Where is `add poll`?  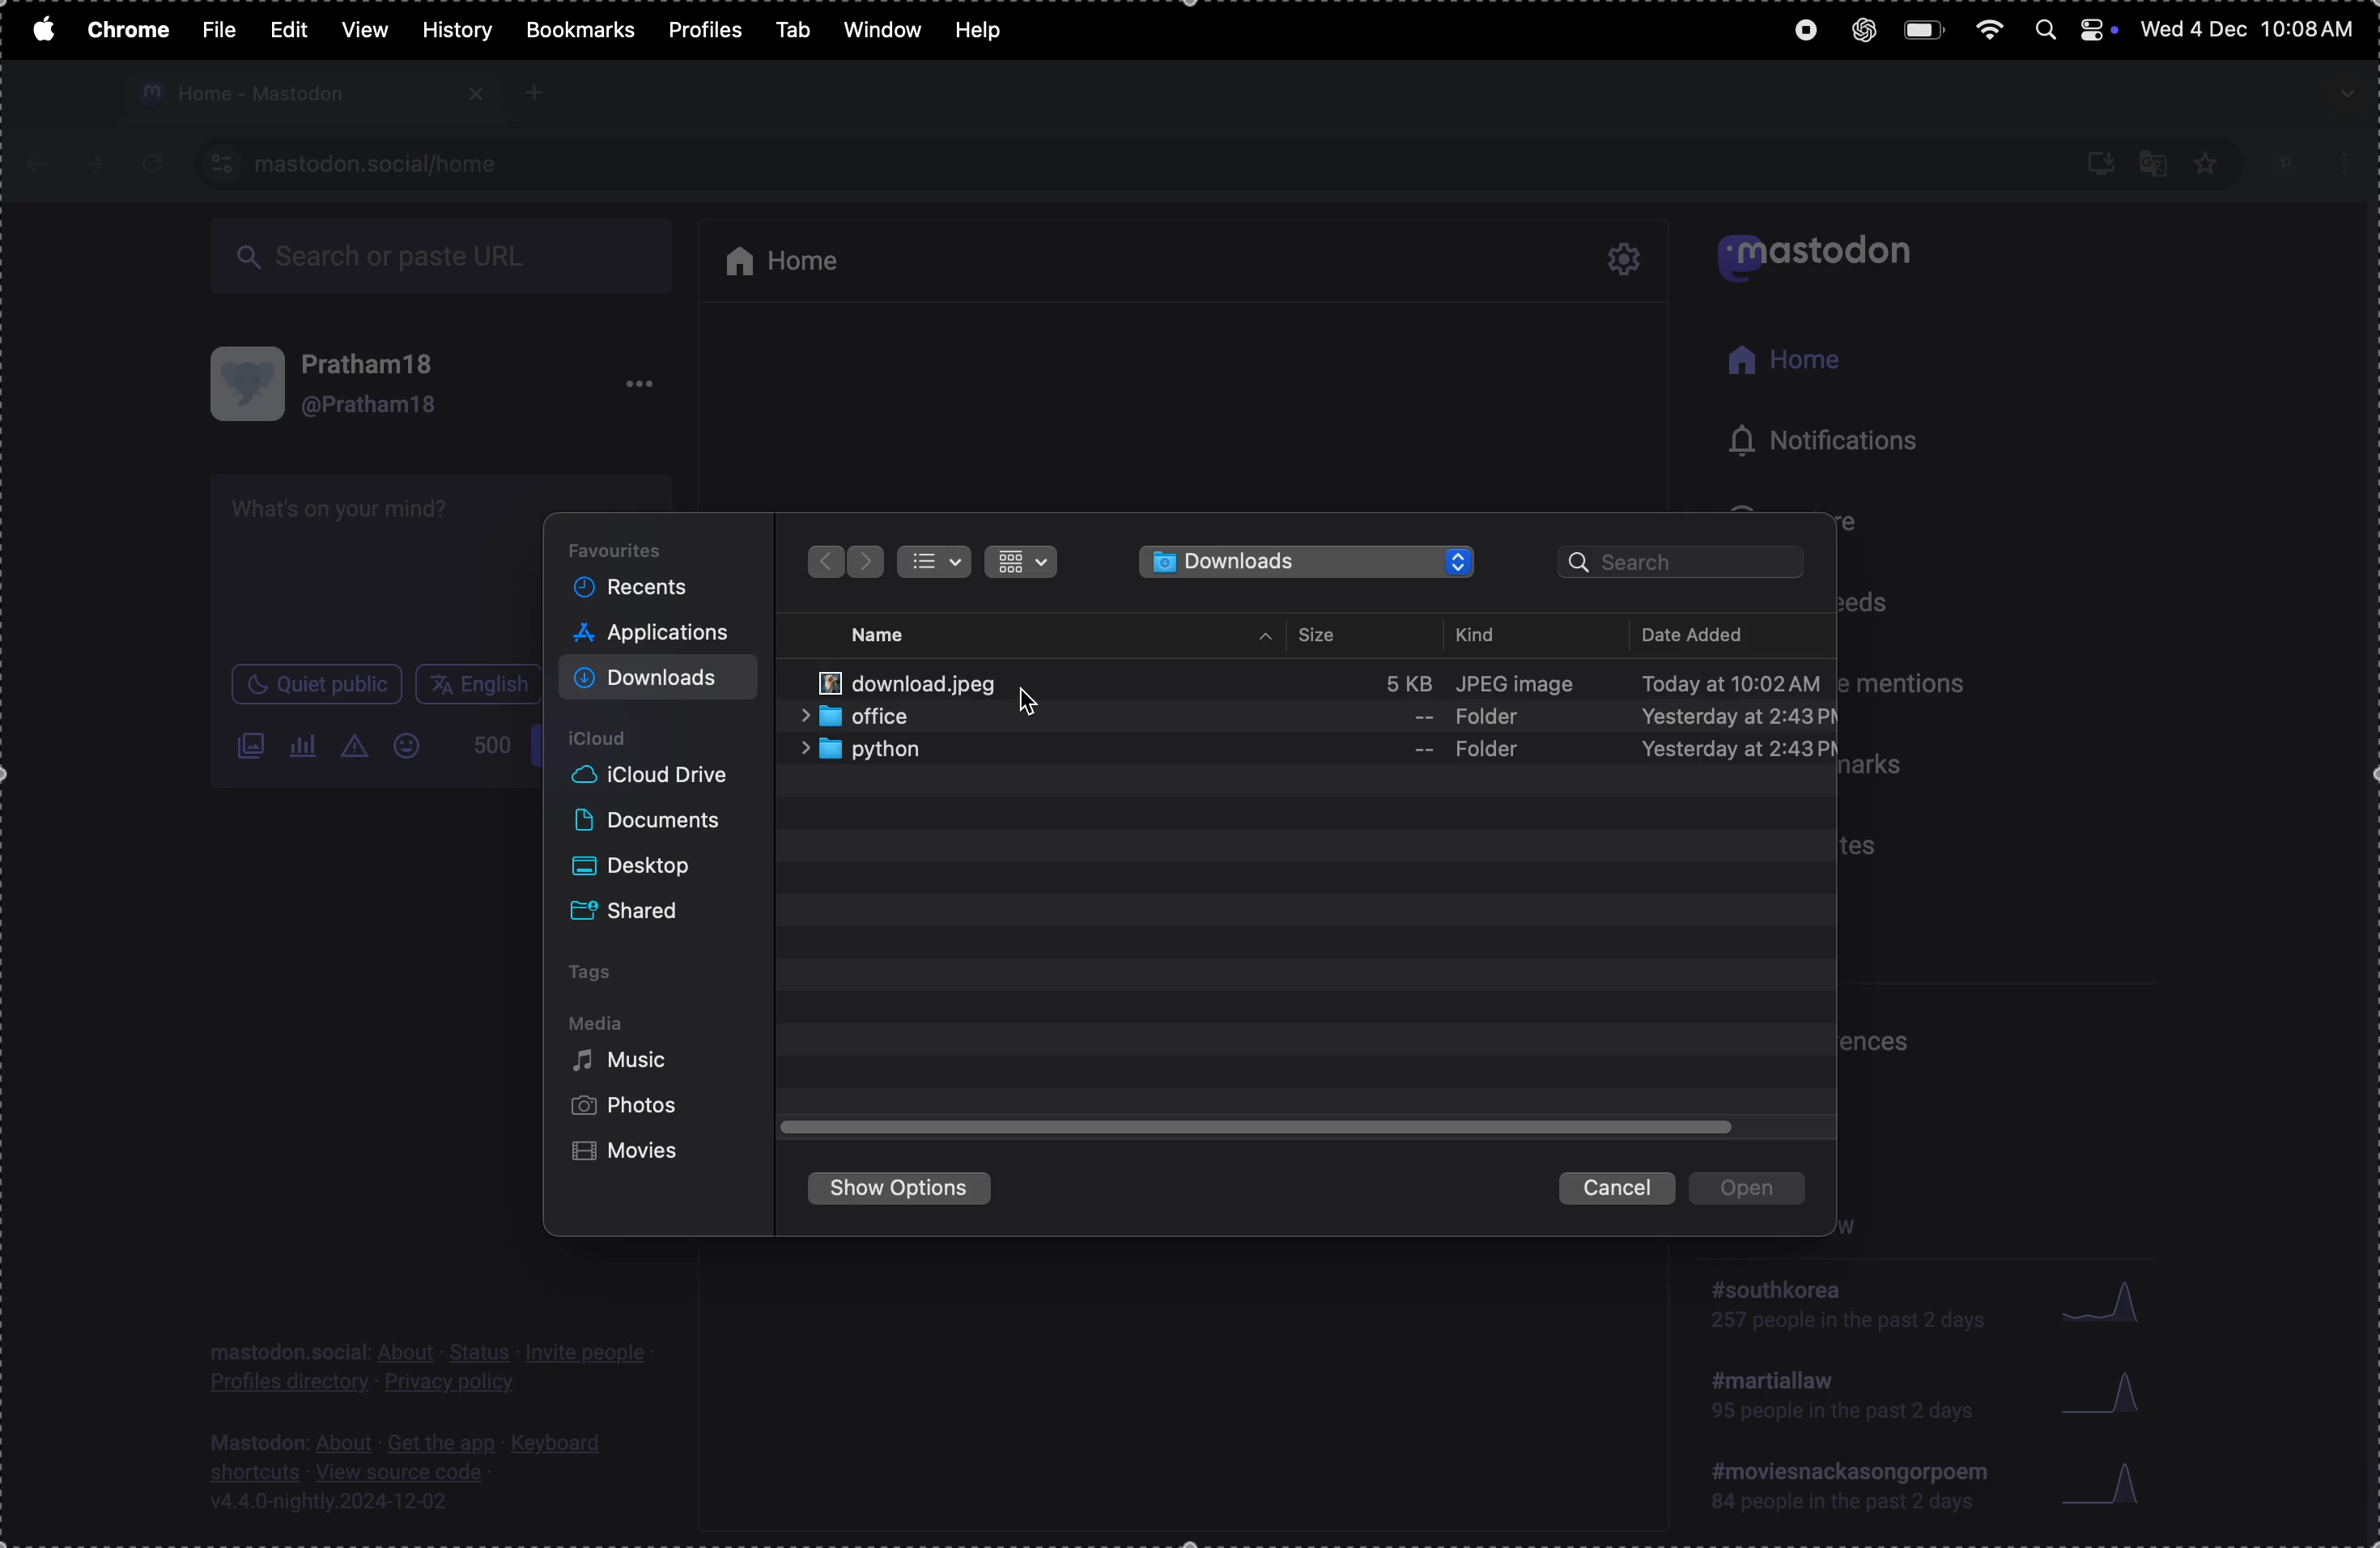 add poll is located at coordinates (305, 745).